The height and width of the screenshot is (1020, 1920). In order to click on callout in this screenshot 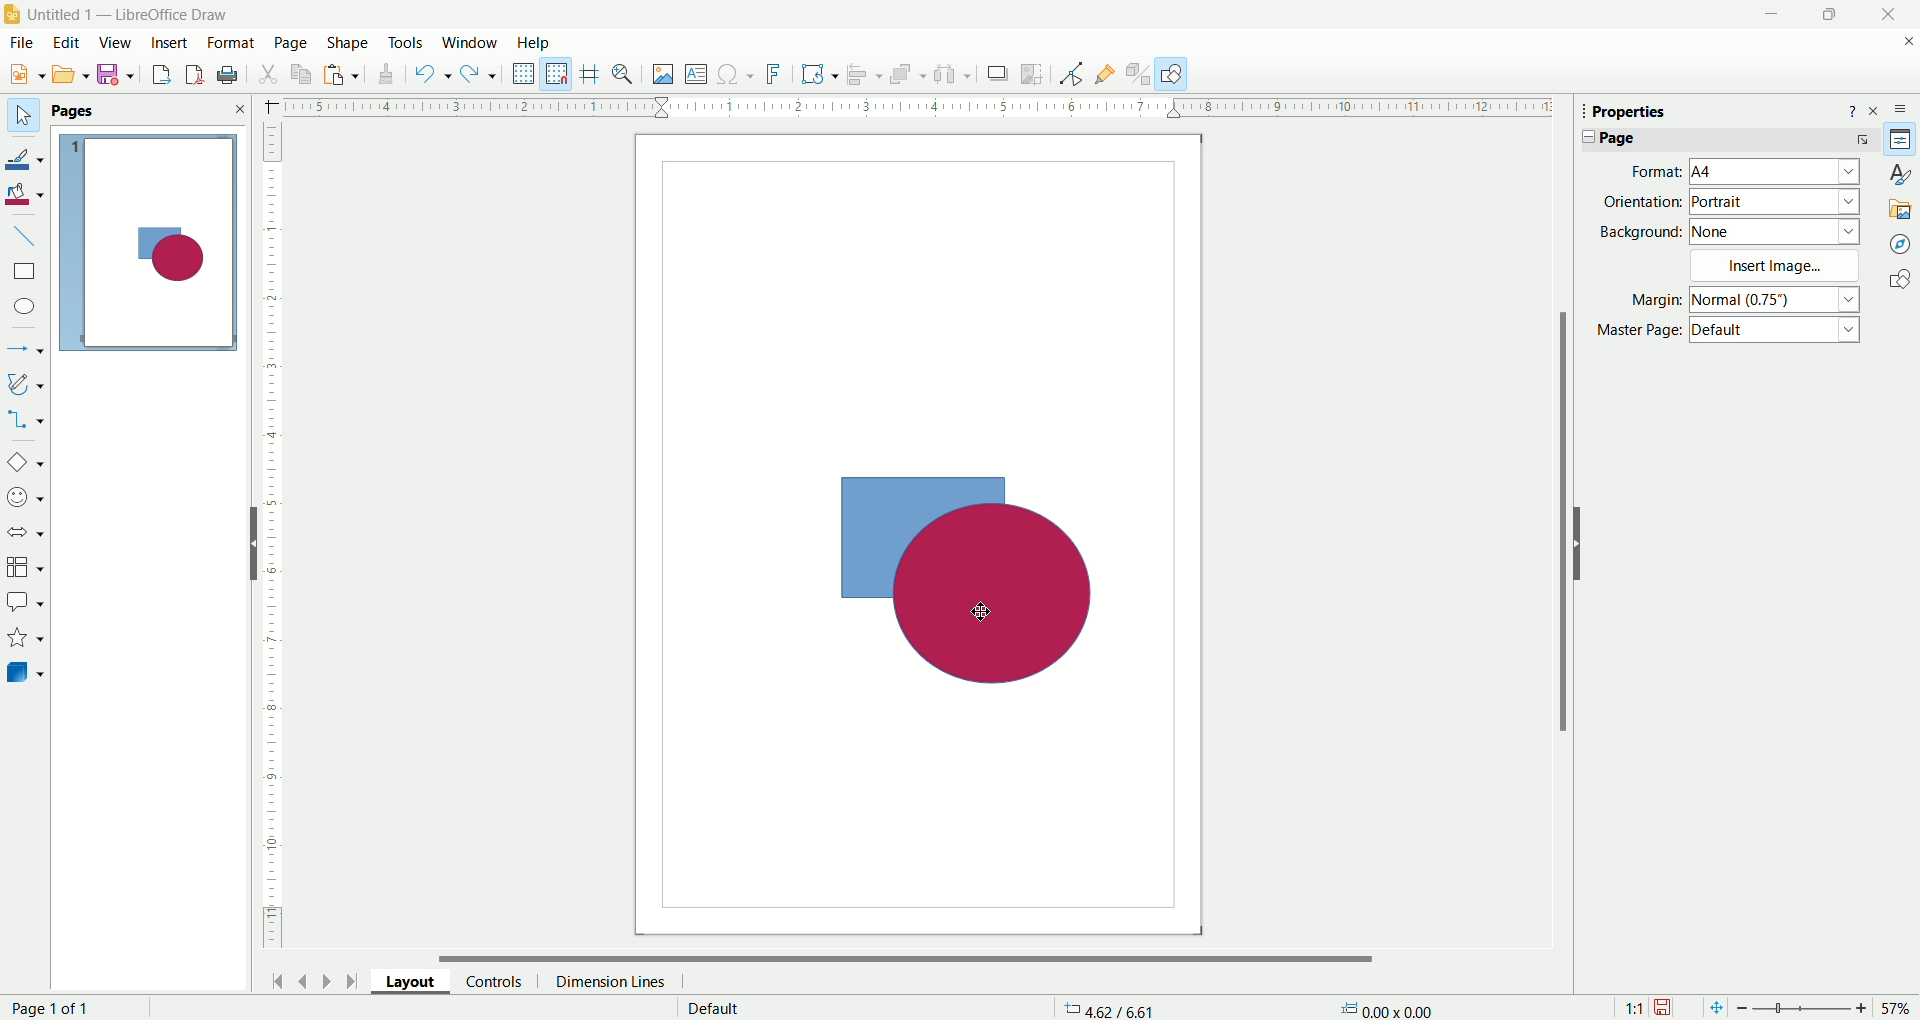, I will do `click(25, 601)`.